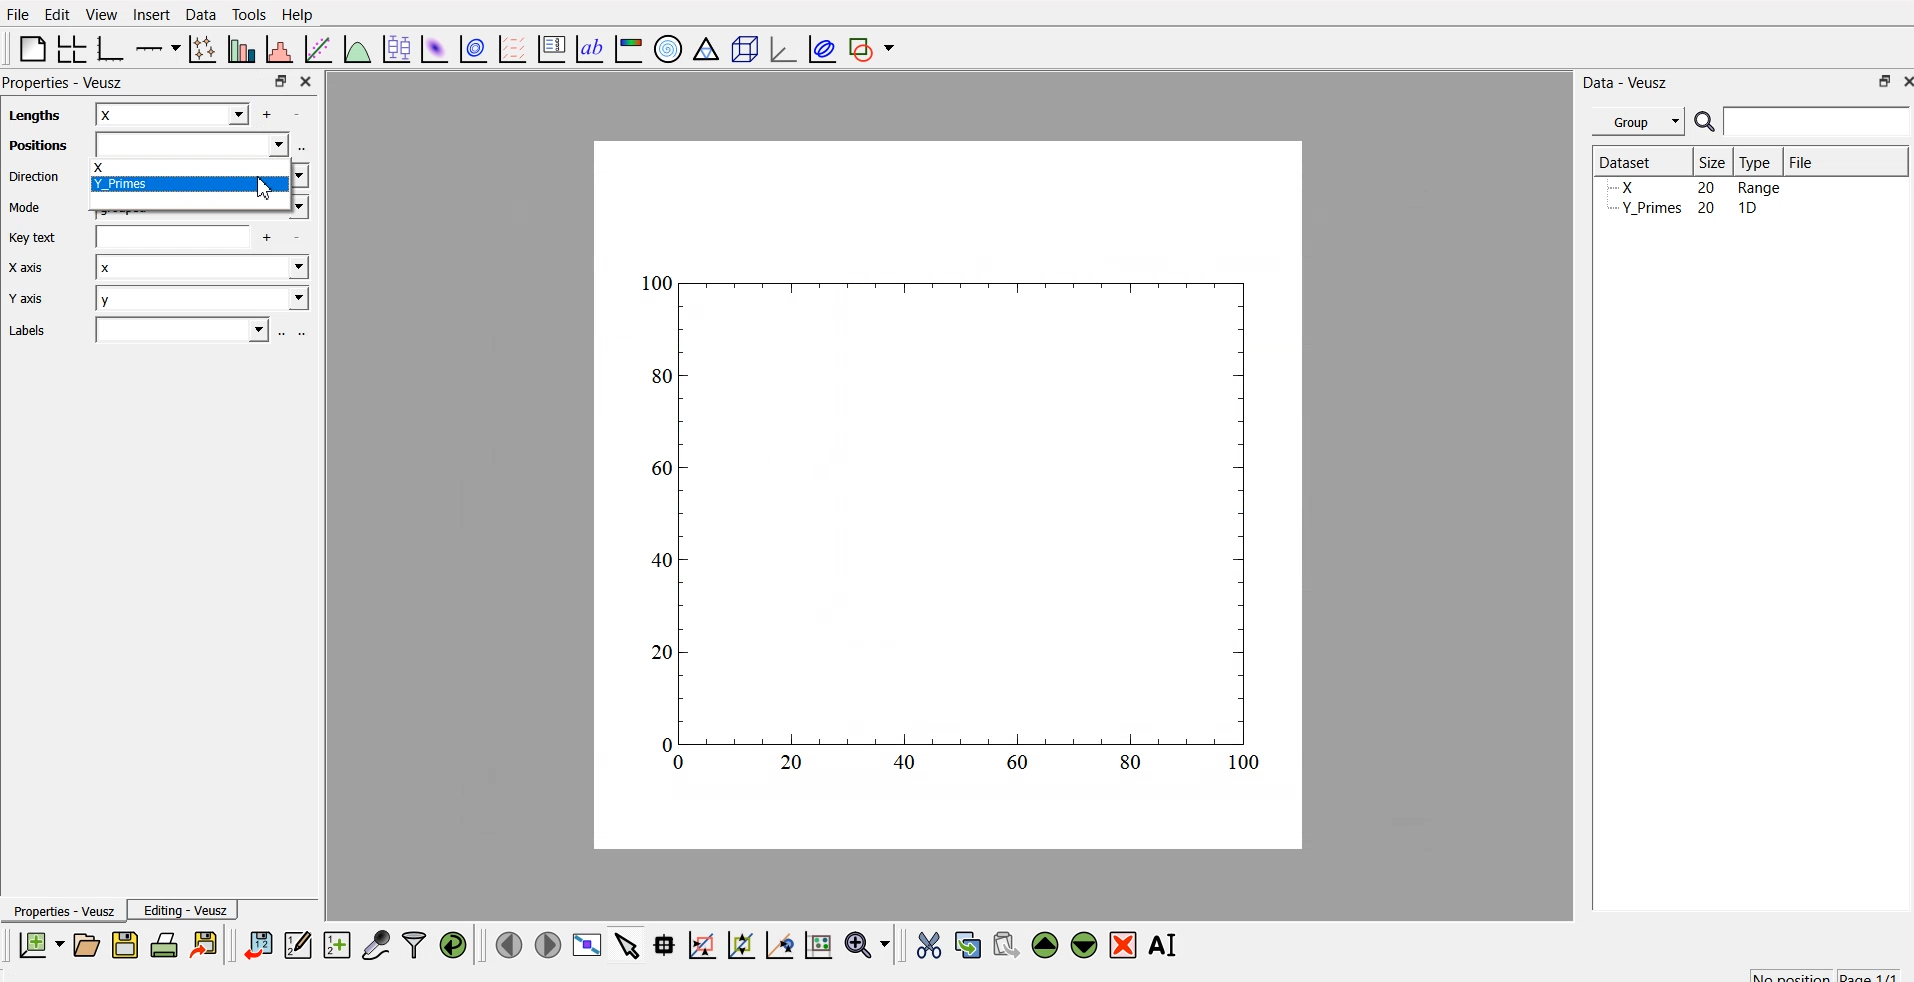 This screenshot has height=982, width=1914. What do you see at coordinates (1693, 211) in the screenshot?
I see `y planes... 20 10` at bounding box center [1693, 211].